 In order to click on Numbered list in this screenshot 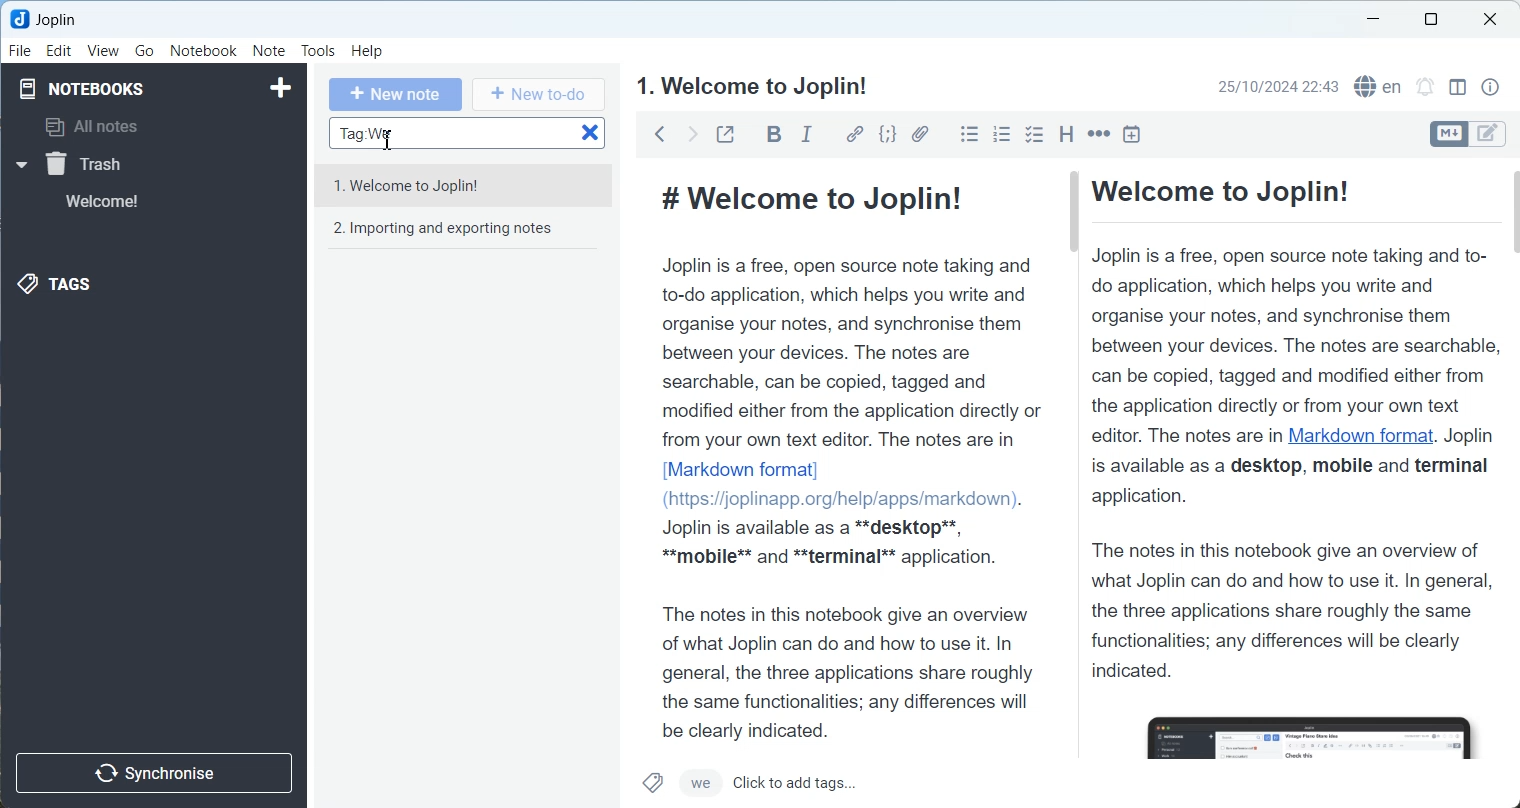, I will do `click(1002, 134)`.